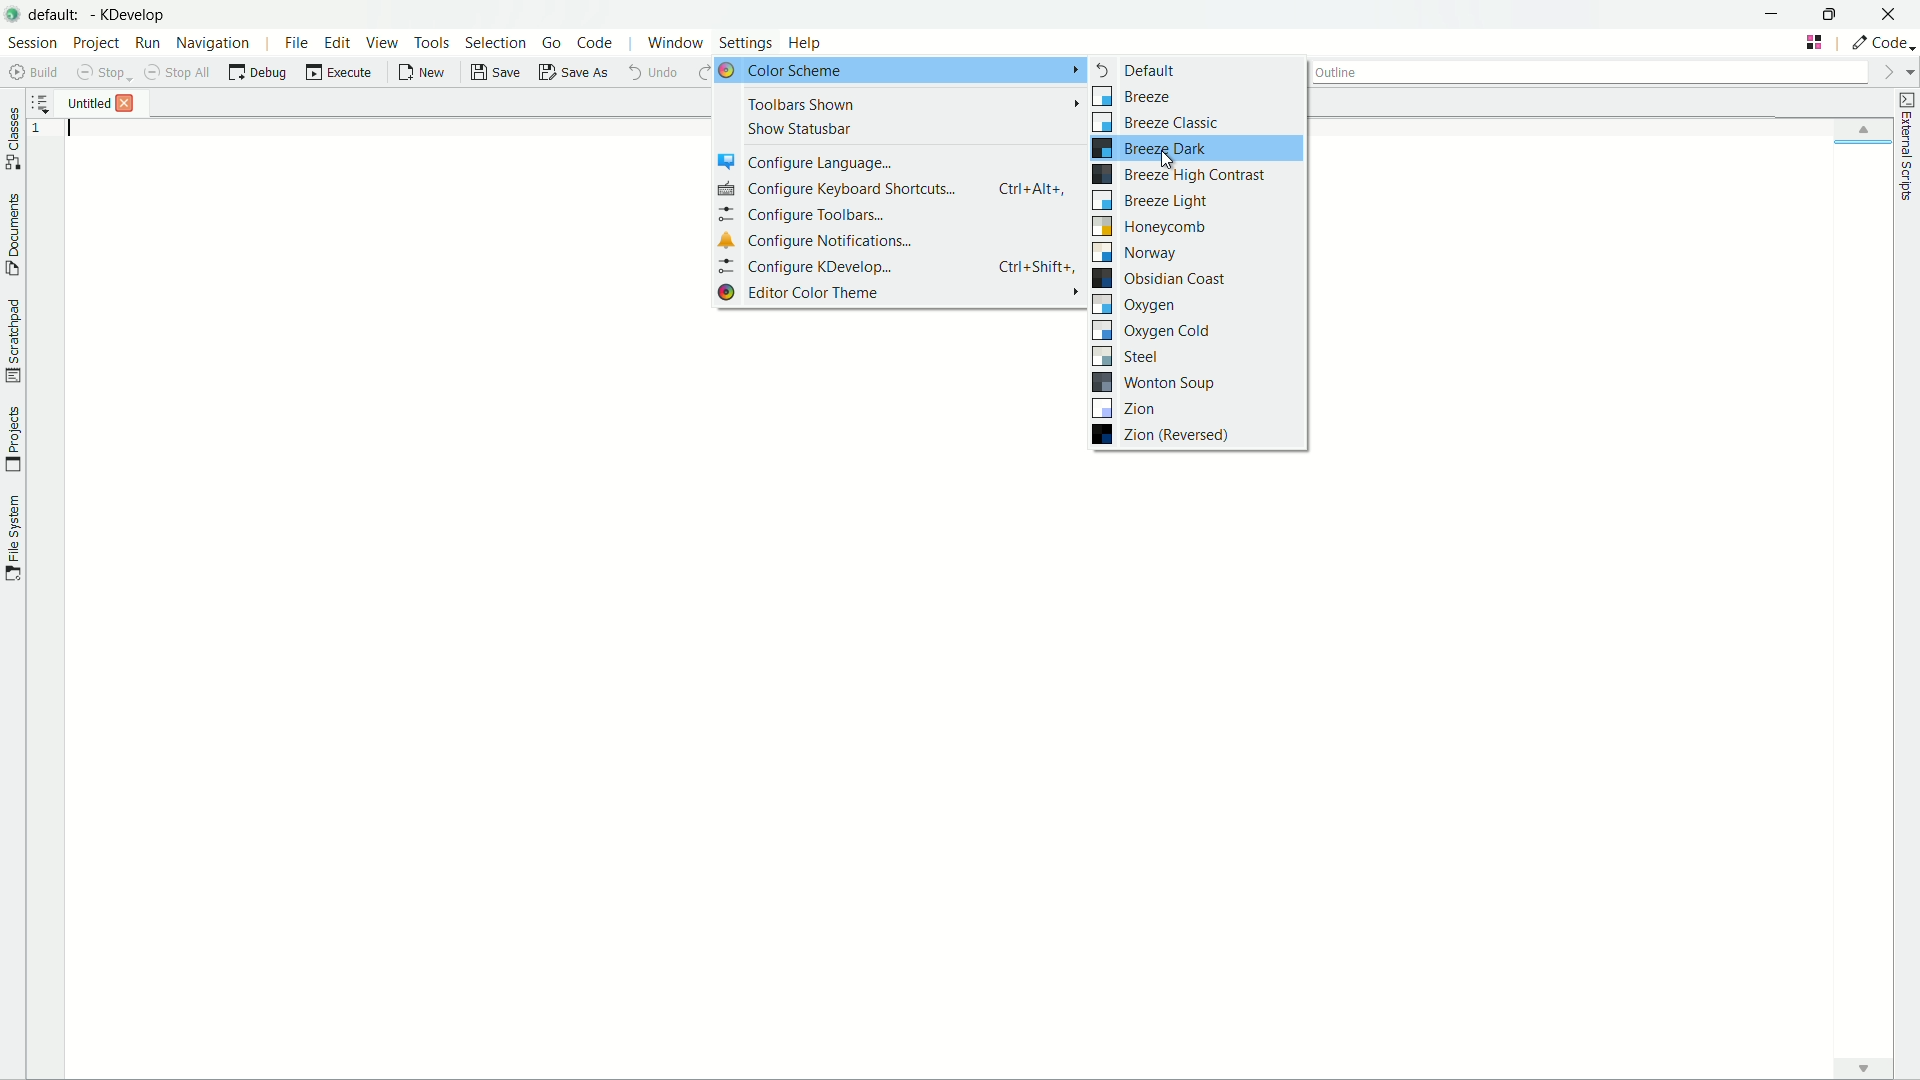 The image size is (1920, 1080). Describe the element at coordinates (177, 73) in the screenshot. I see `stop  all` at that location.